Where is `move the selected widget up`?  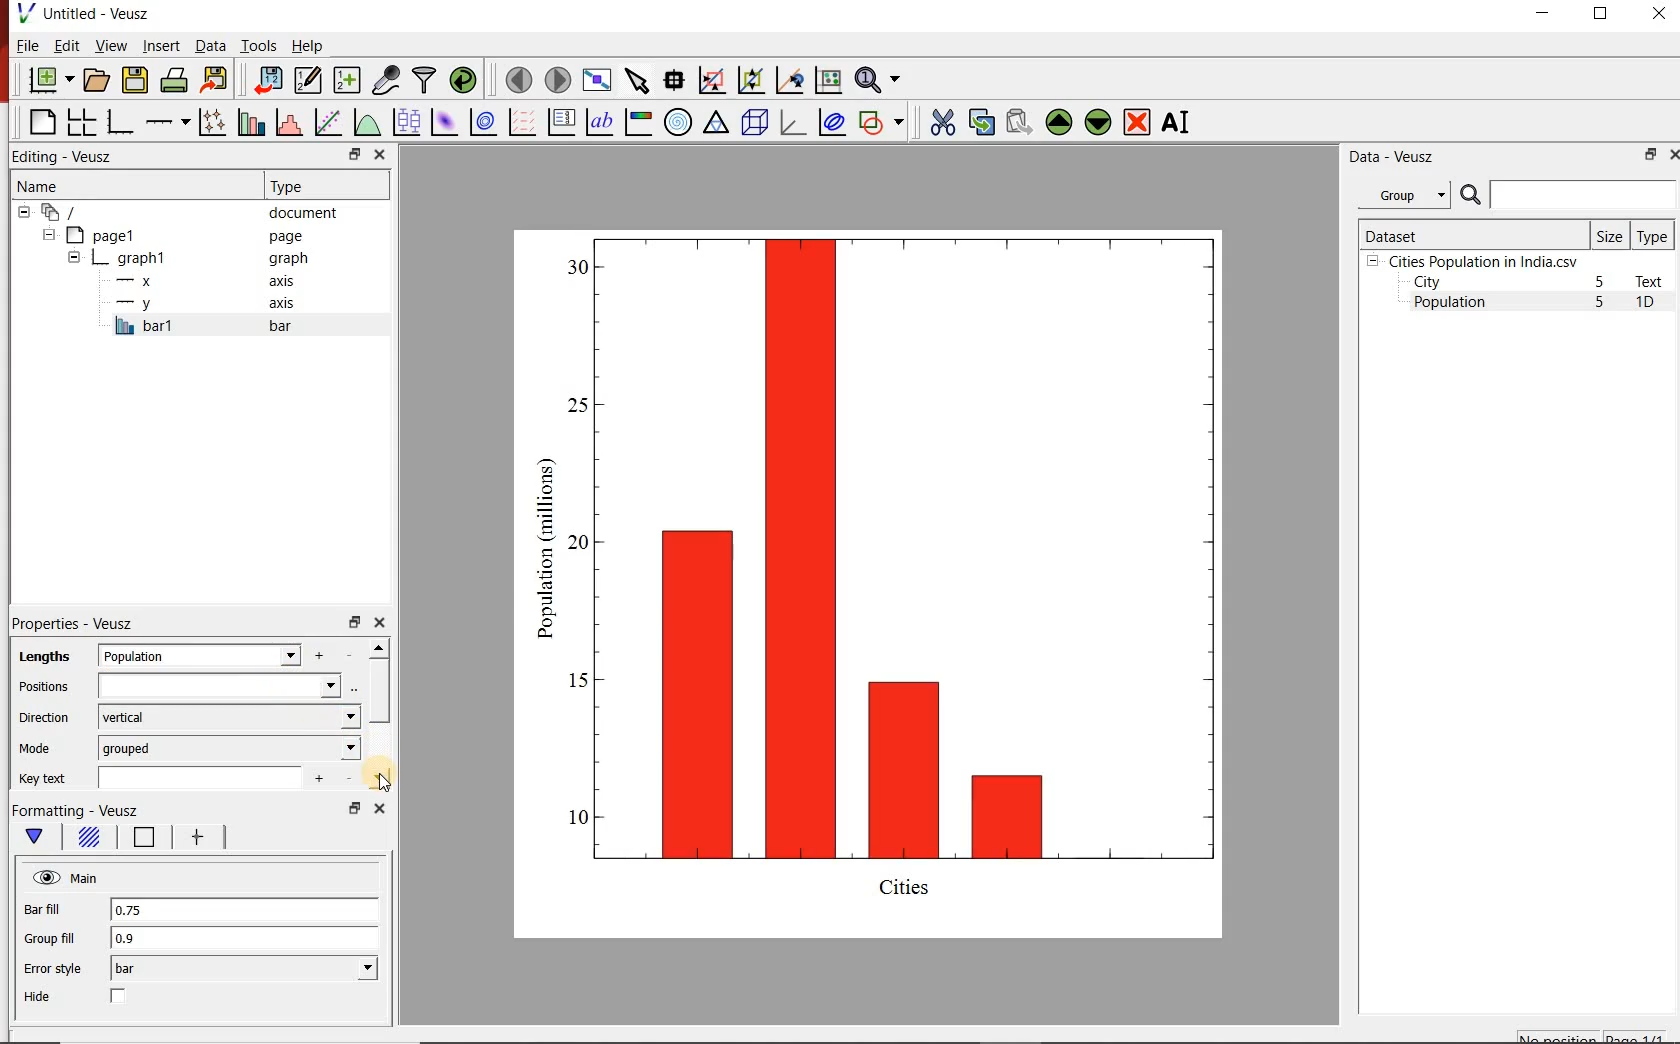
move the selected widget up is located at coordinates (1059, 121).